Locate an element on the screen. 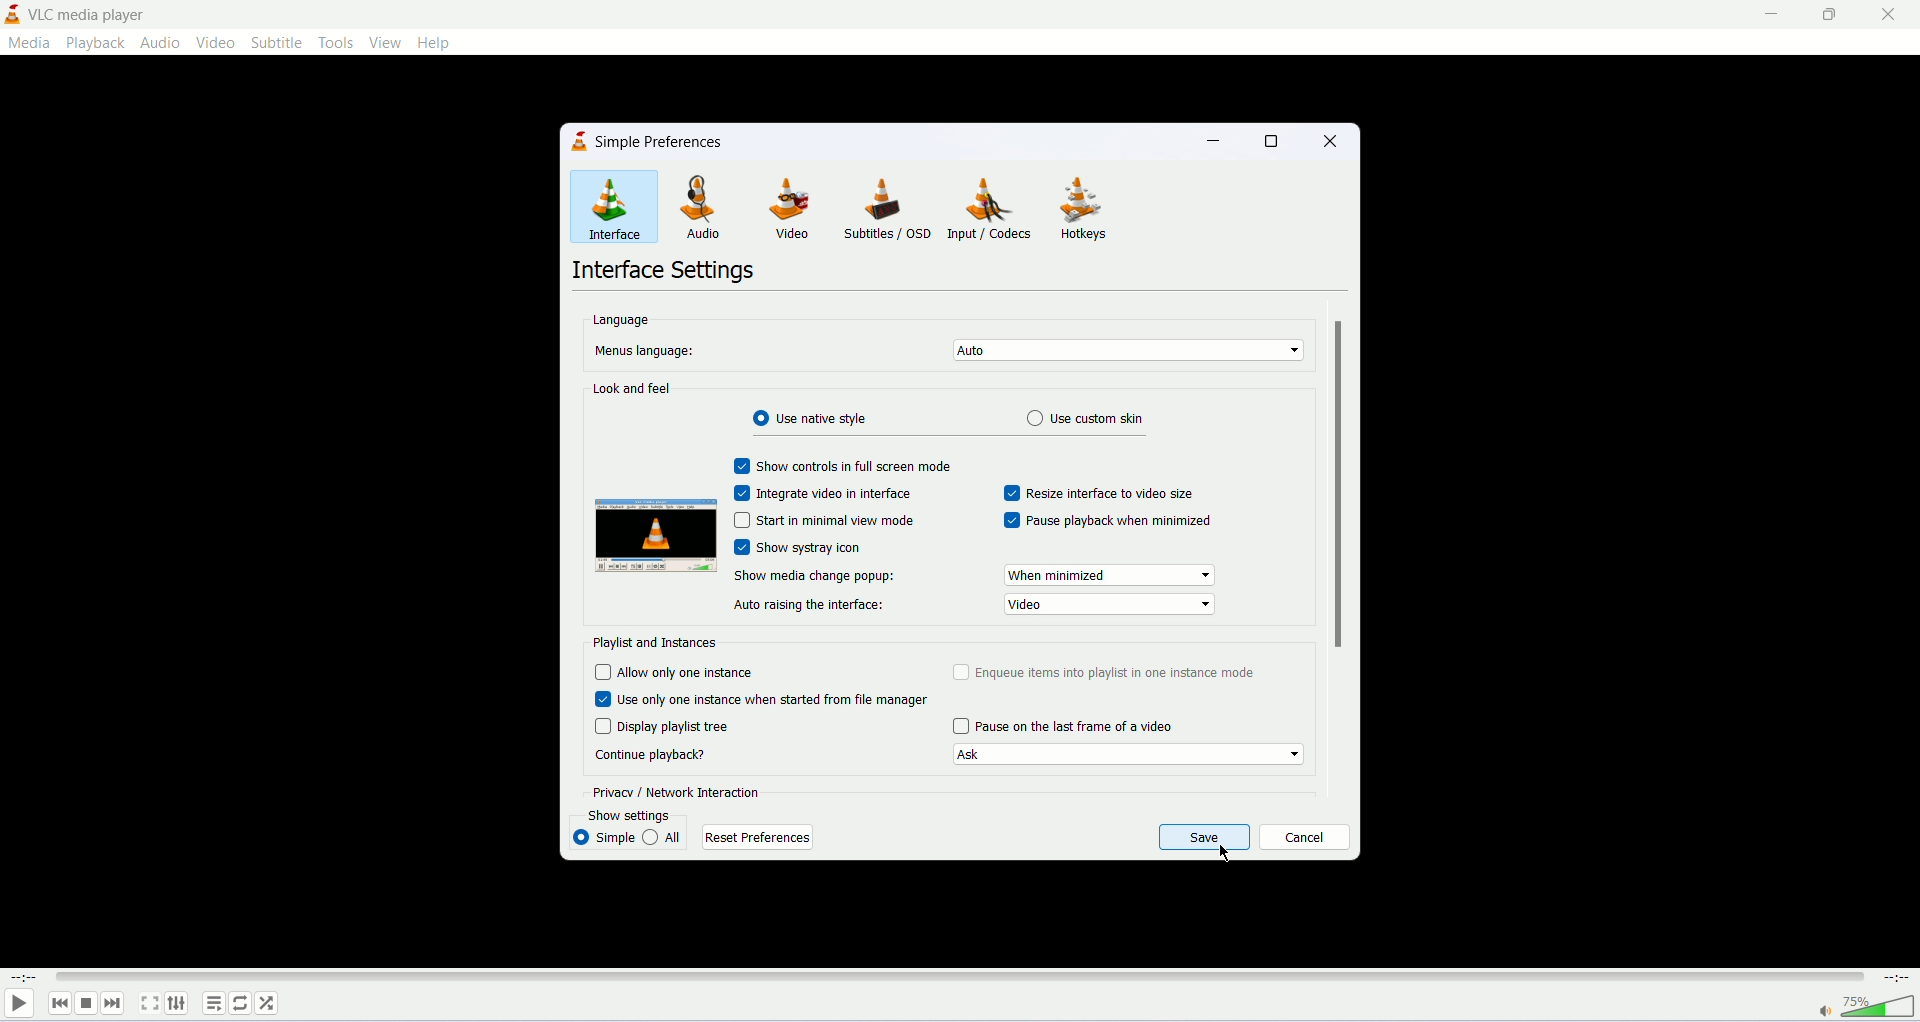 The image size is (1920, 1022). shuffle is located at coordinates (269, 1004).